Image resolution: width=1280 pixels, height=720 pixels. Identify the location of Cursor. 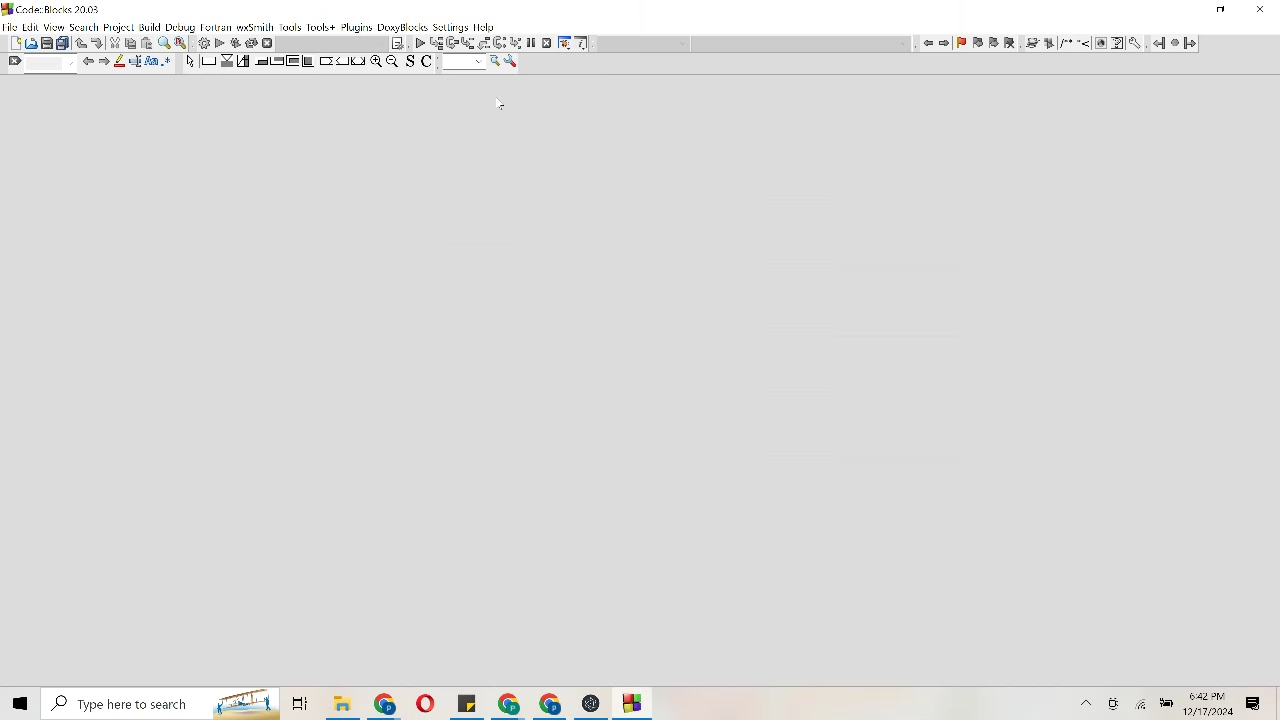
(499, 104).